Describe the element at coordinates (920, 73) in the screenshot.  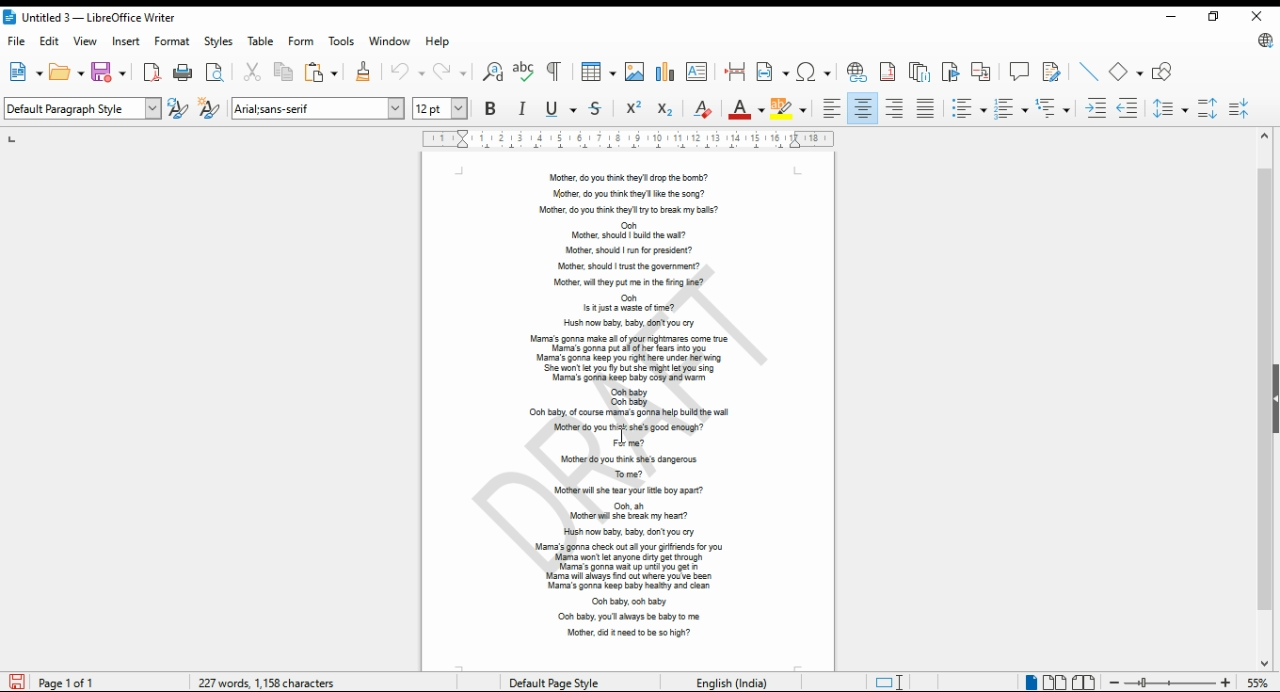
I see `insert endnote` at that location.